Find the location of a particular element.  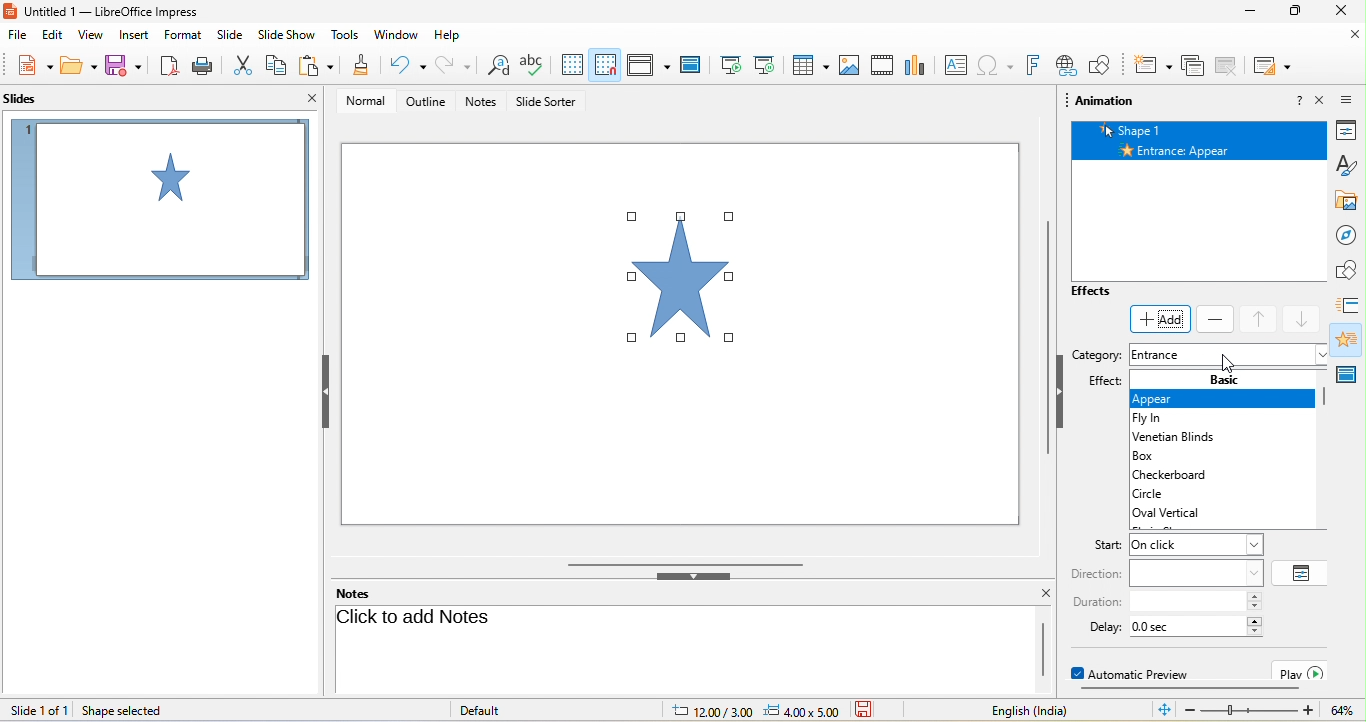

sidebar setting is located at coordinates (1348, 98).